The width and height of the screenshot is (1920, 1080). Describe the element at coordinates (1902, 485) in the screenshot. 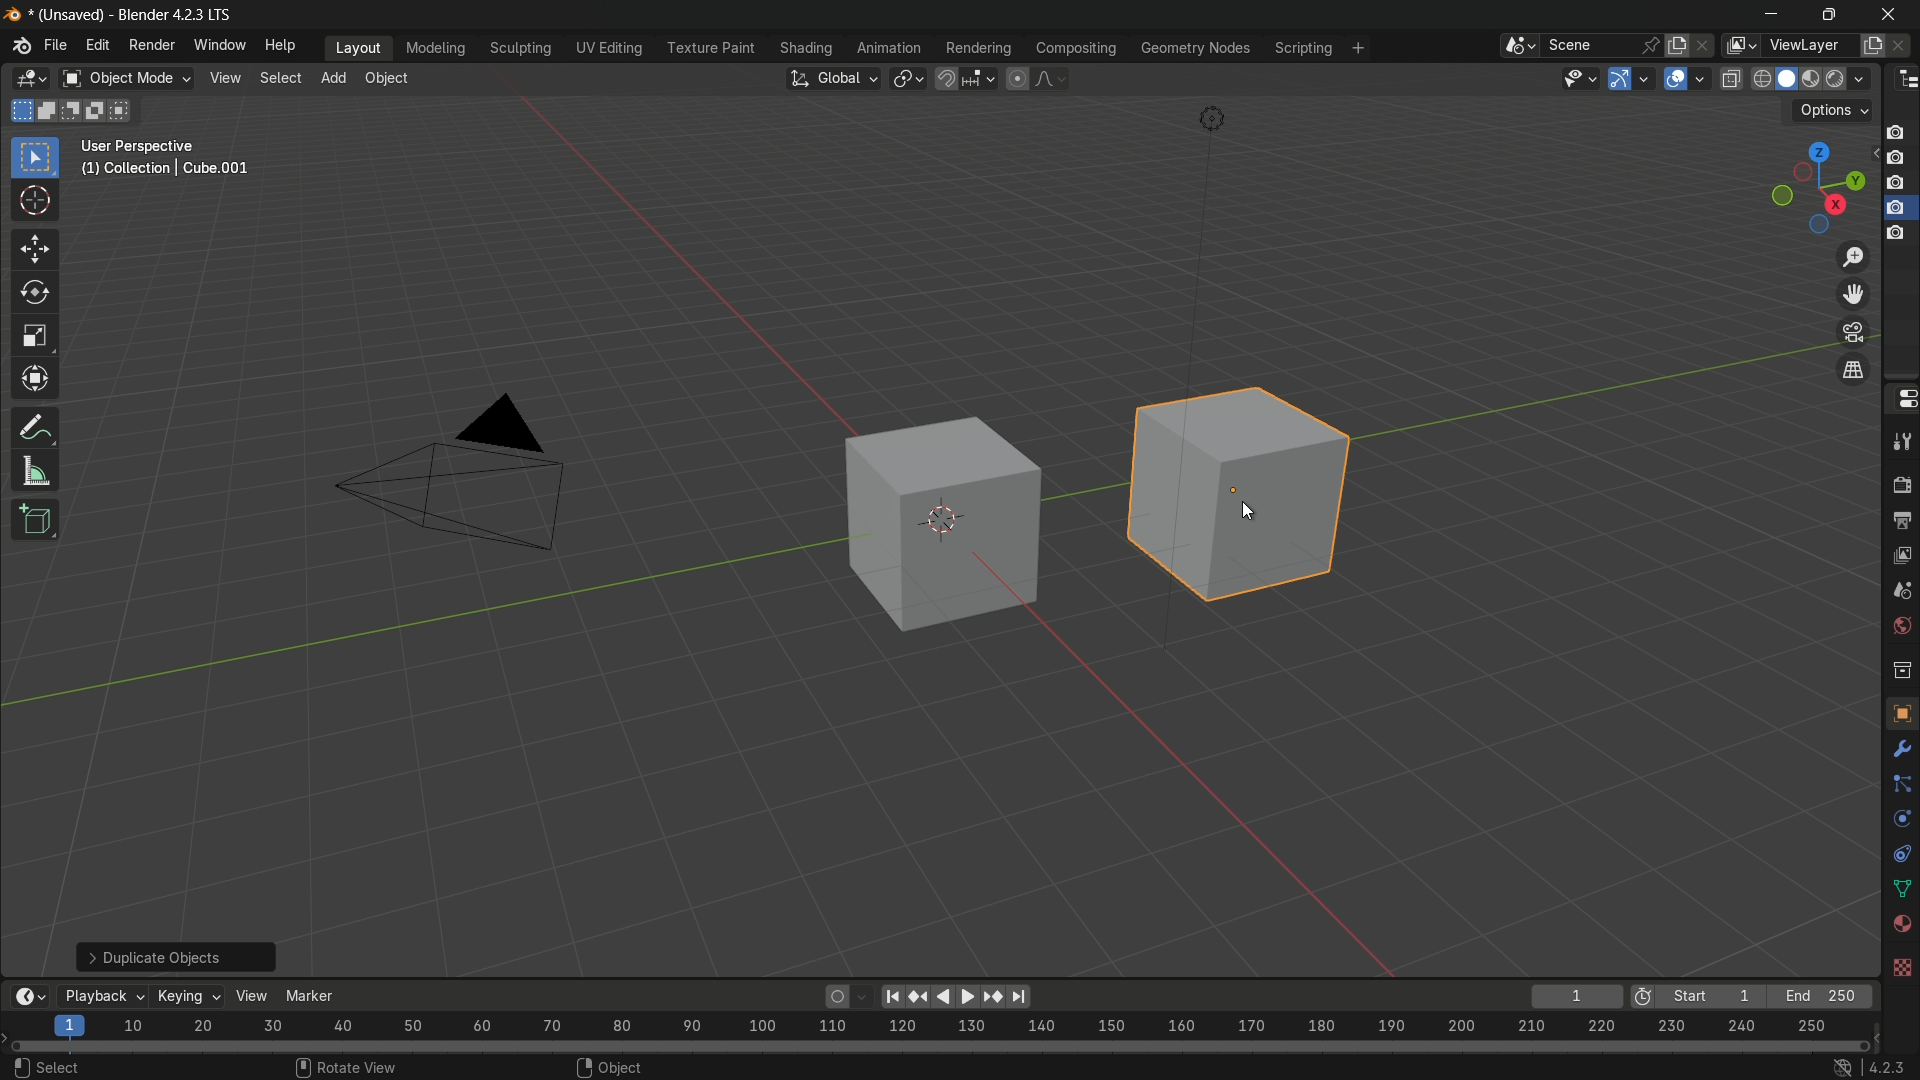

I see `render` at that location.